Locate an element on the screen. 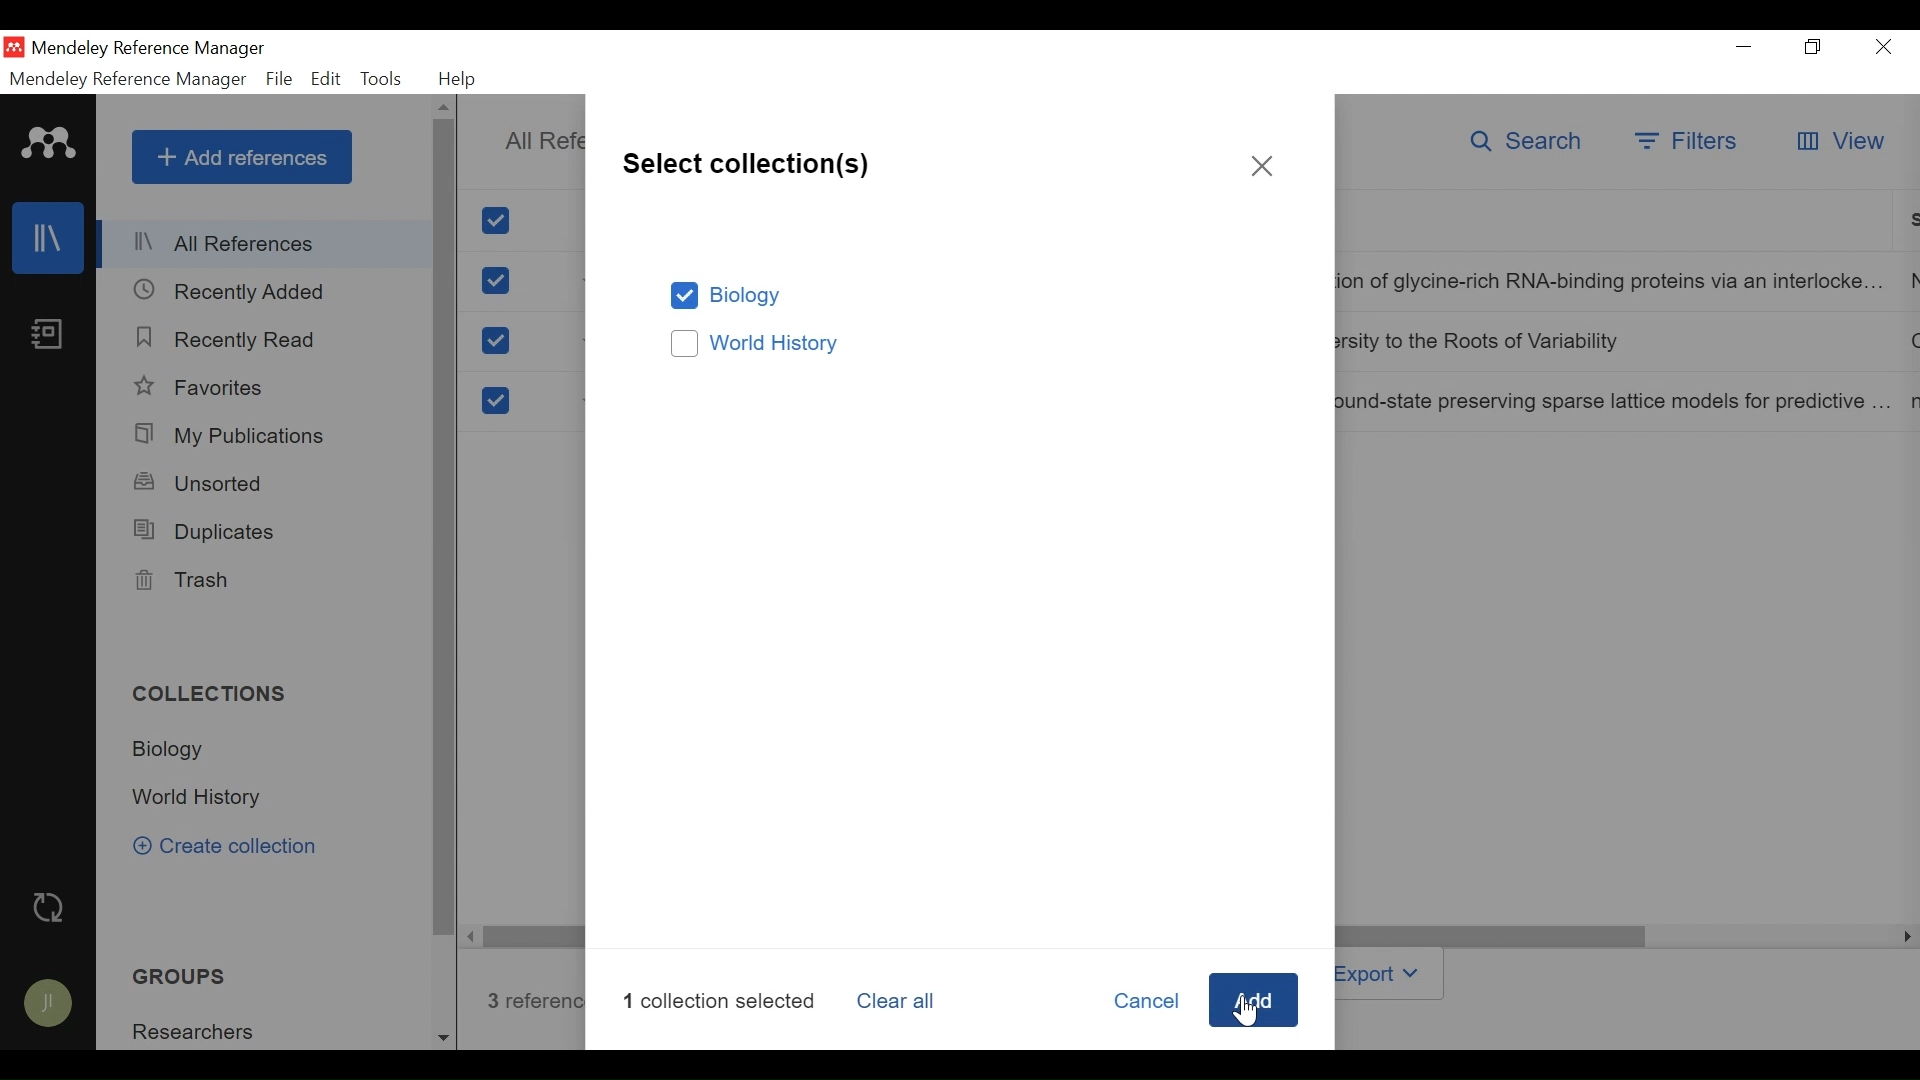  minimize is located at coordinates (1744, 46).